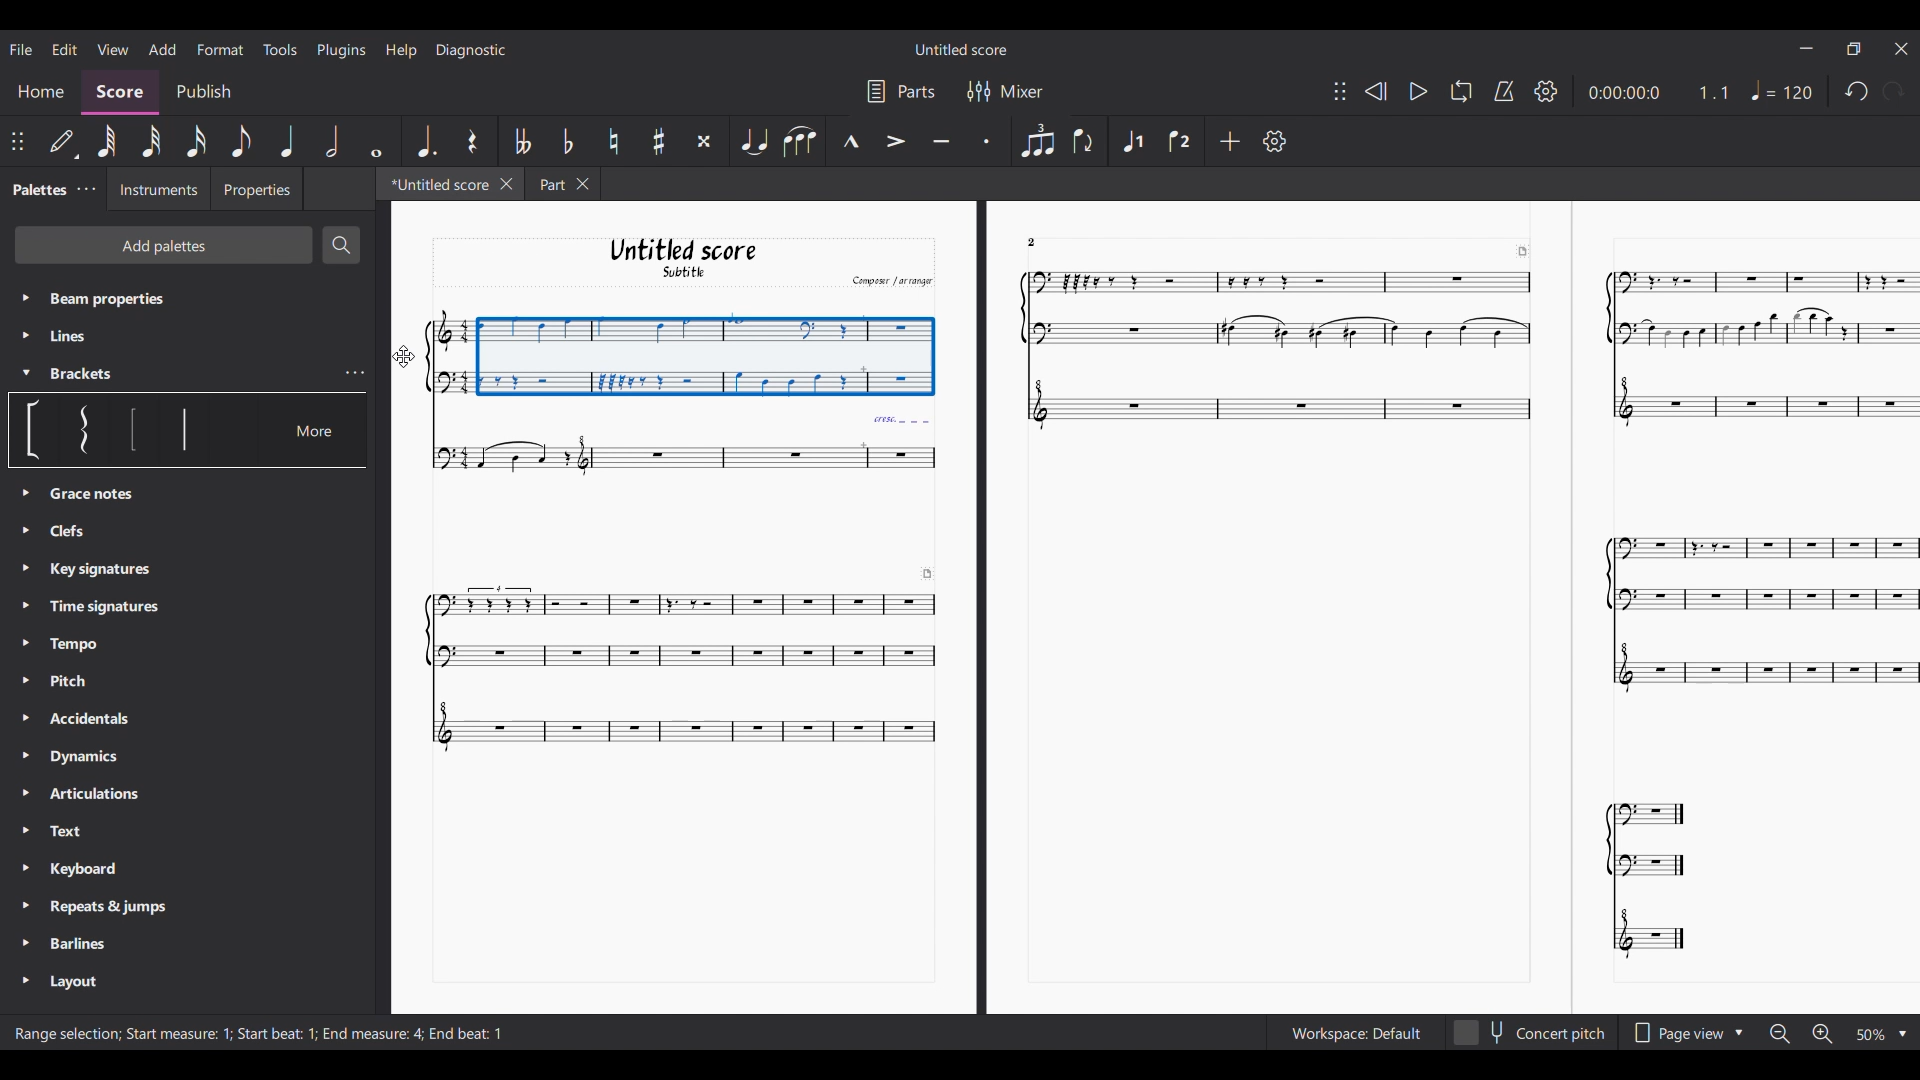  I want to click on , so click(1649, 865).